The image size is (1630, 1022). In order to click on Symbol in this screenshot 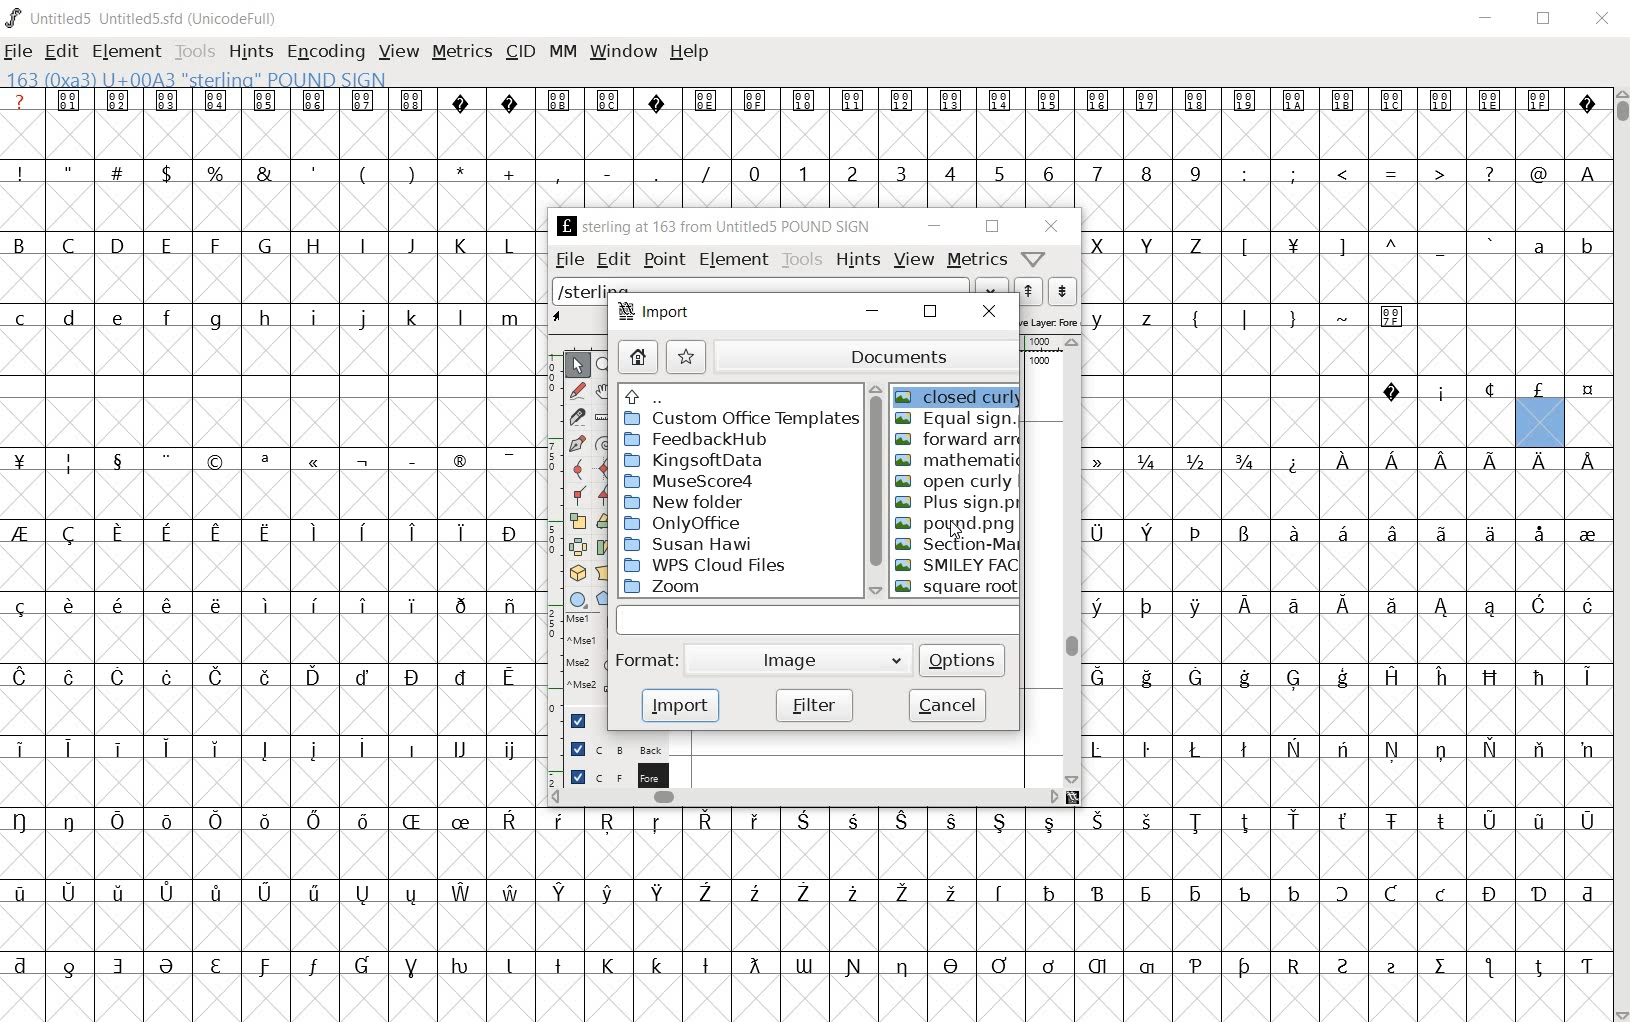, I will do `click(1585, 748)`.